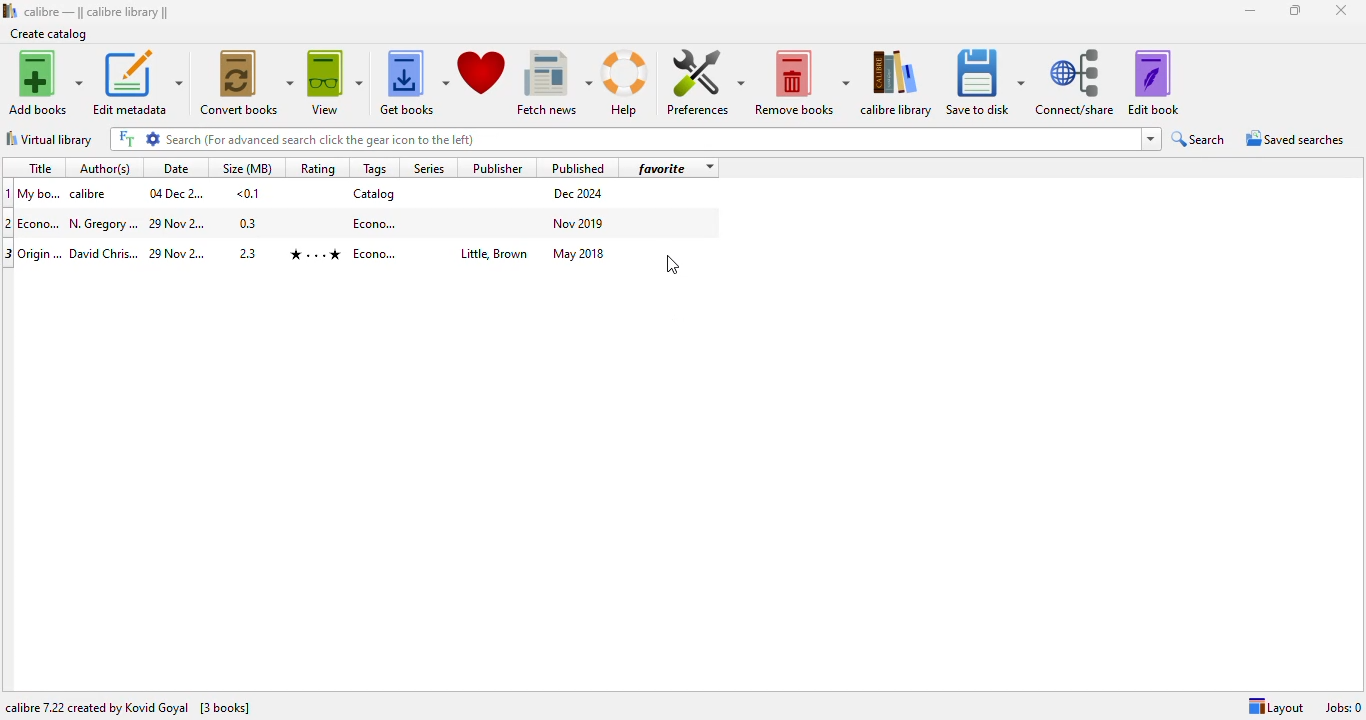 The width and height of the screenshot is (1366, 720). I want to click on tag, so click(377, 254).